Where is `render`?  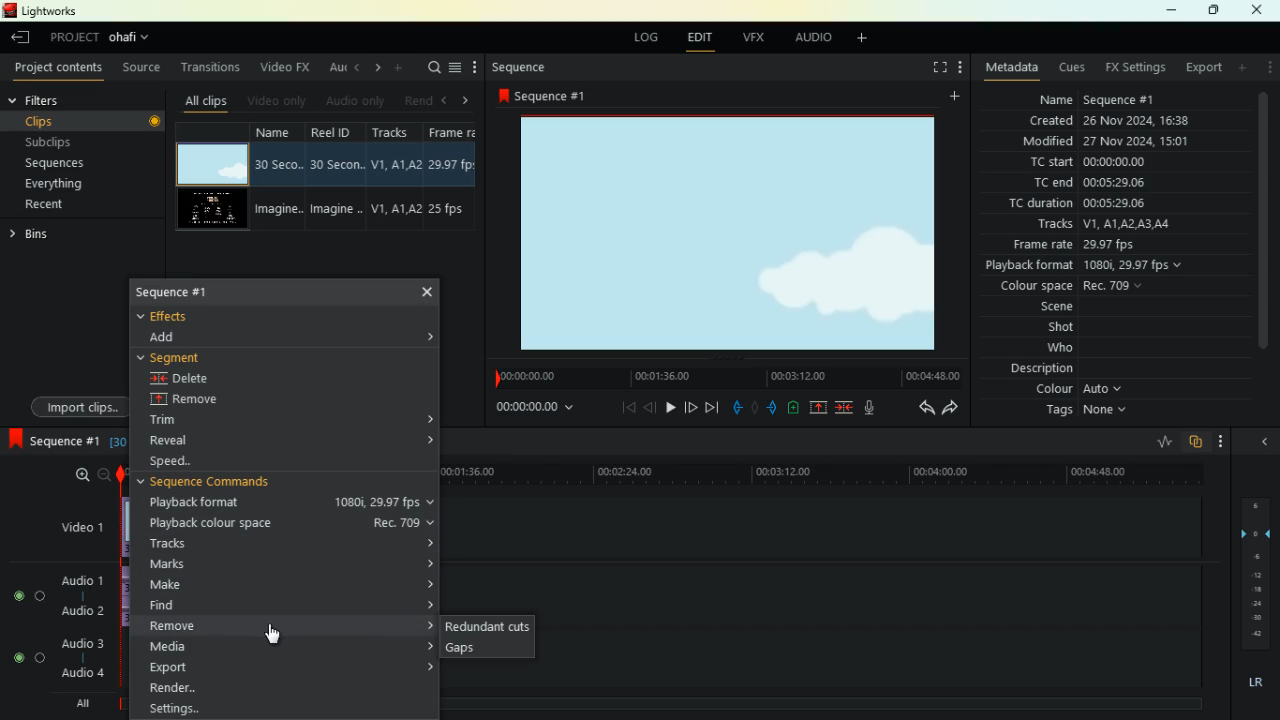
render is located at coordinates (287, 691).